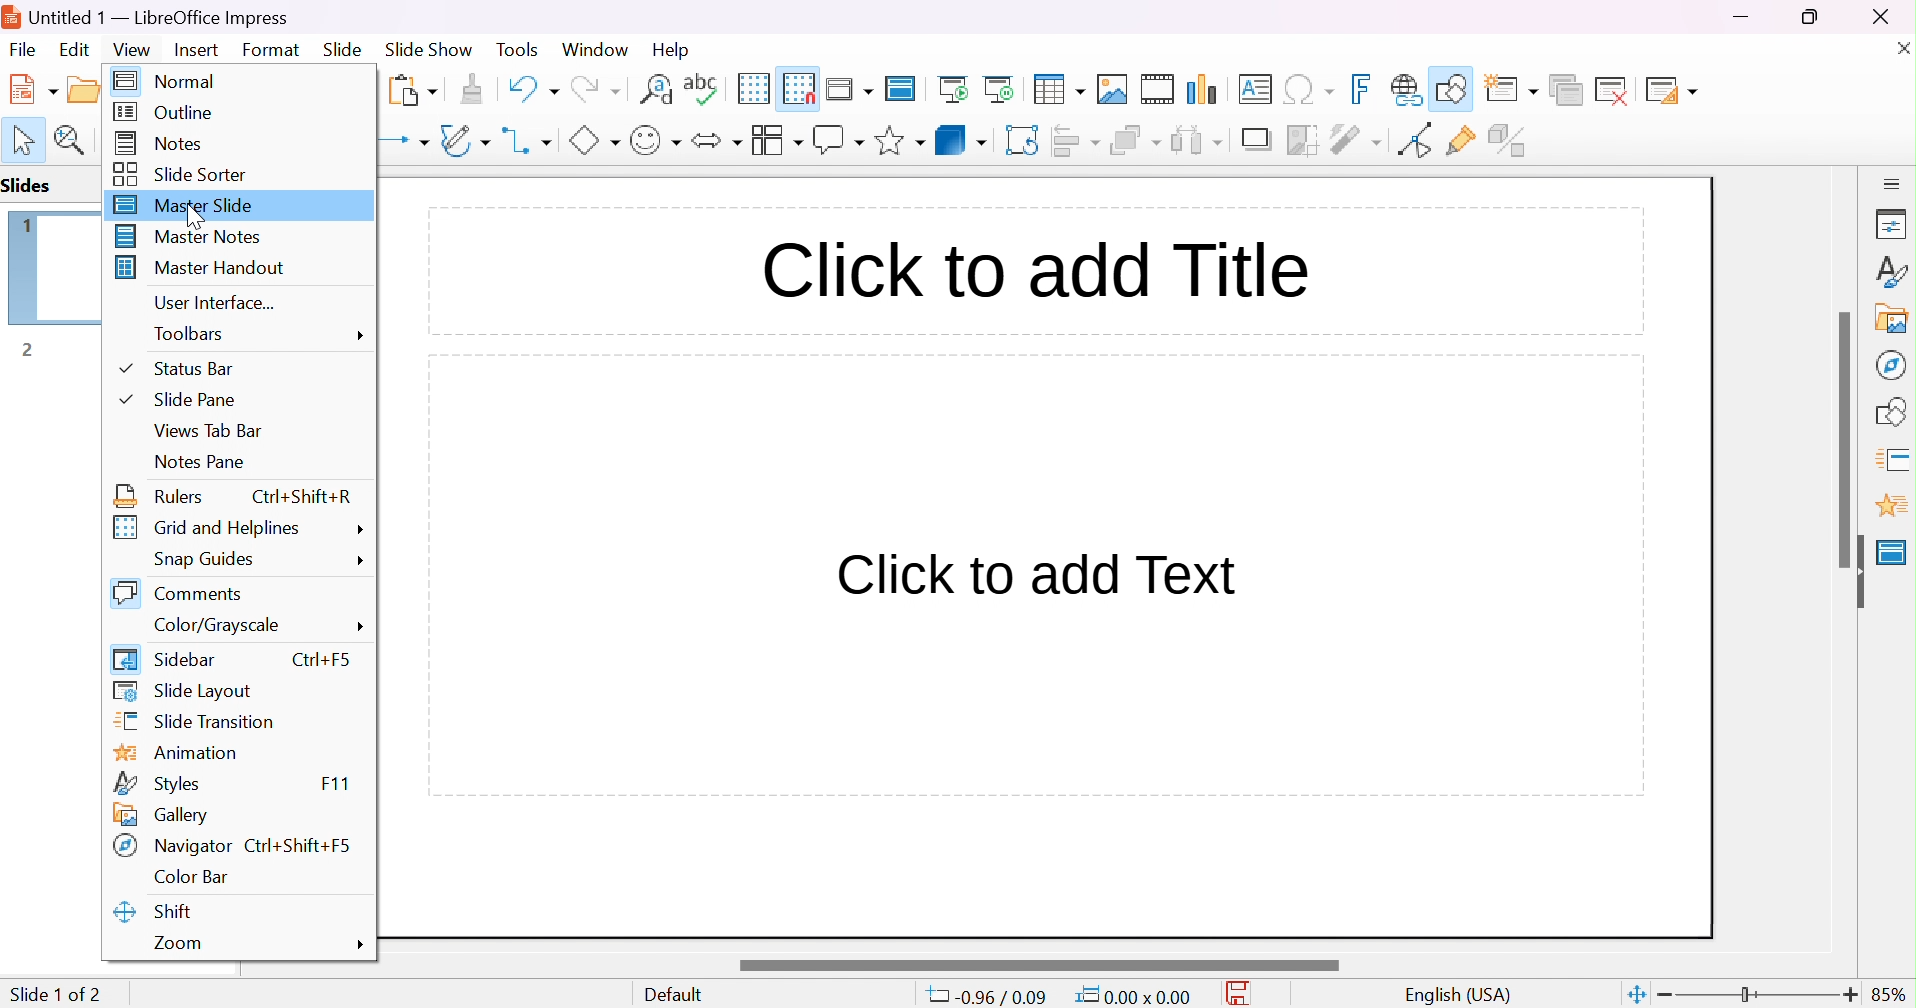 This screenshot has height=1008, width=1916. Describe the element at coordinates (147, 15) in the screenshot. I see `untitled 1 - LibreOffice Impress` at that location.